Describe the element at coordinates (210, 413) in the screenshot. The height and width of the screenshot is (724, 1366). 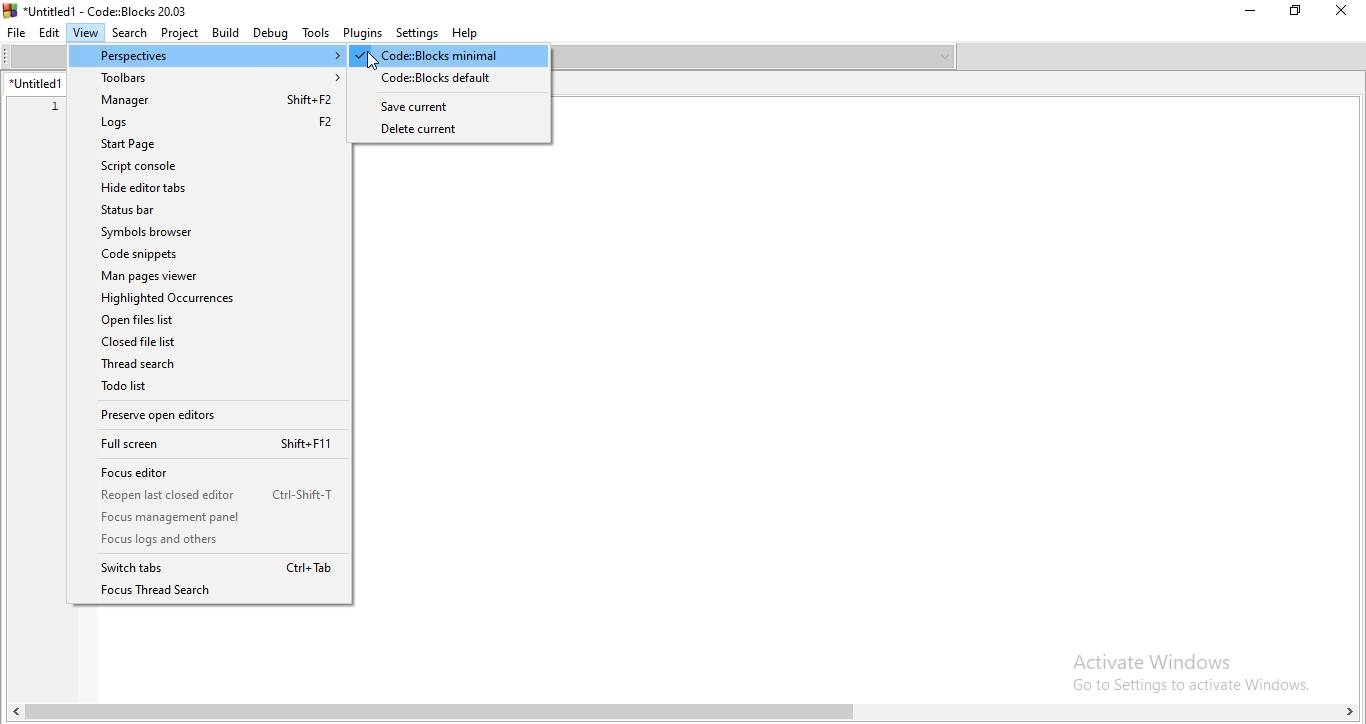
I see `Preserve open editors` at that location.